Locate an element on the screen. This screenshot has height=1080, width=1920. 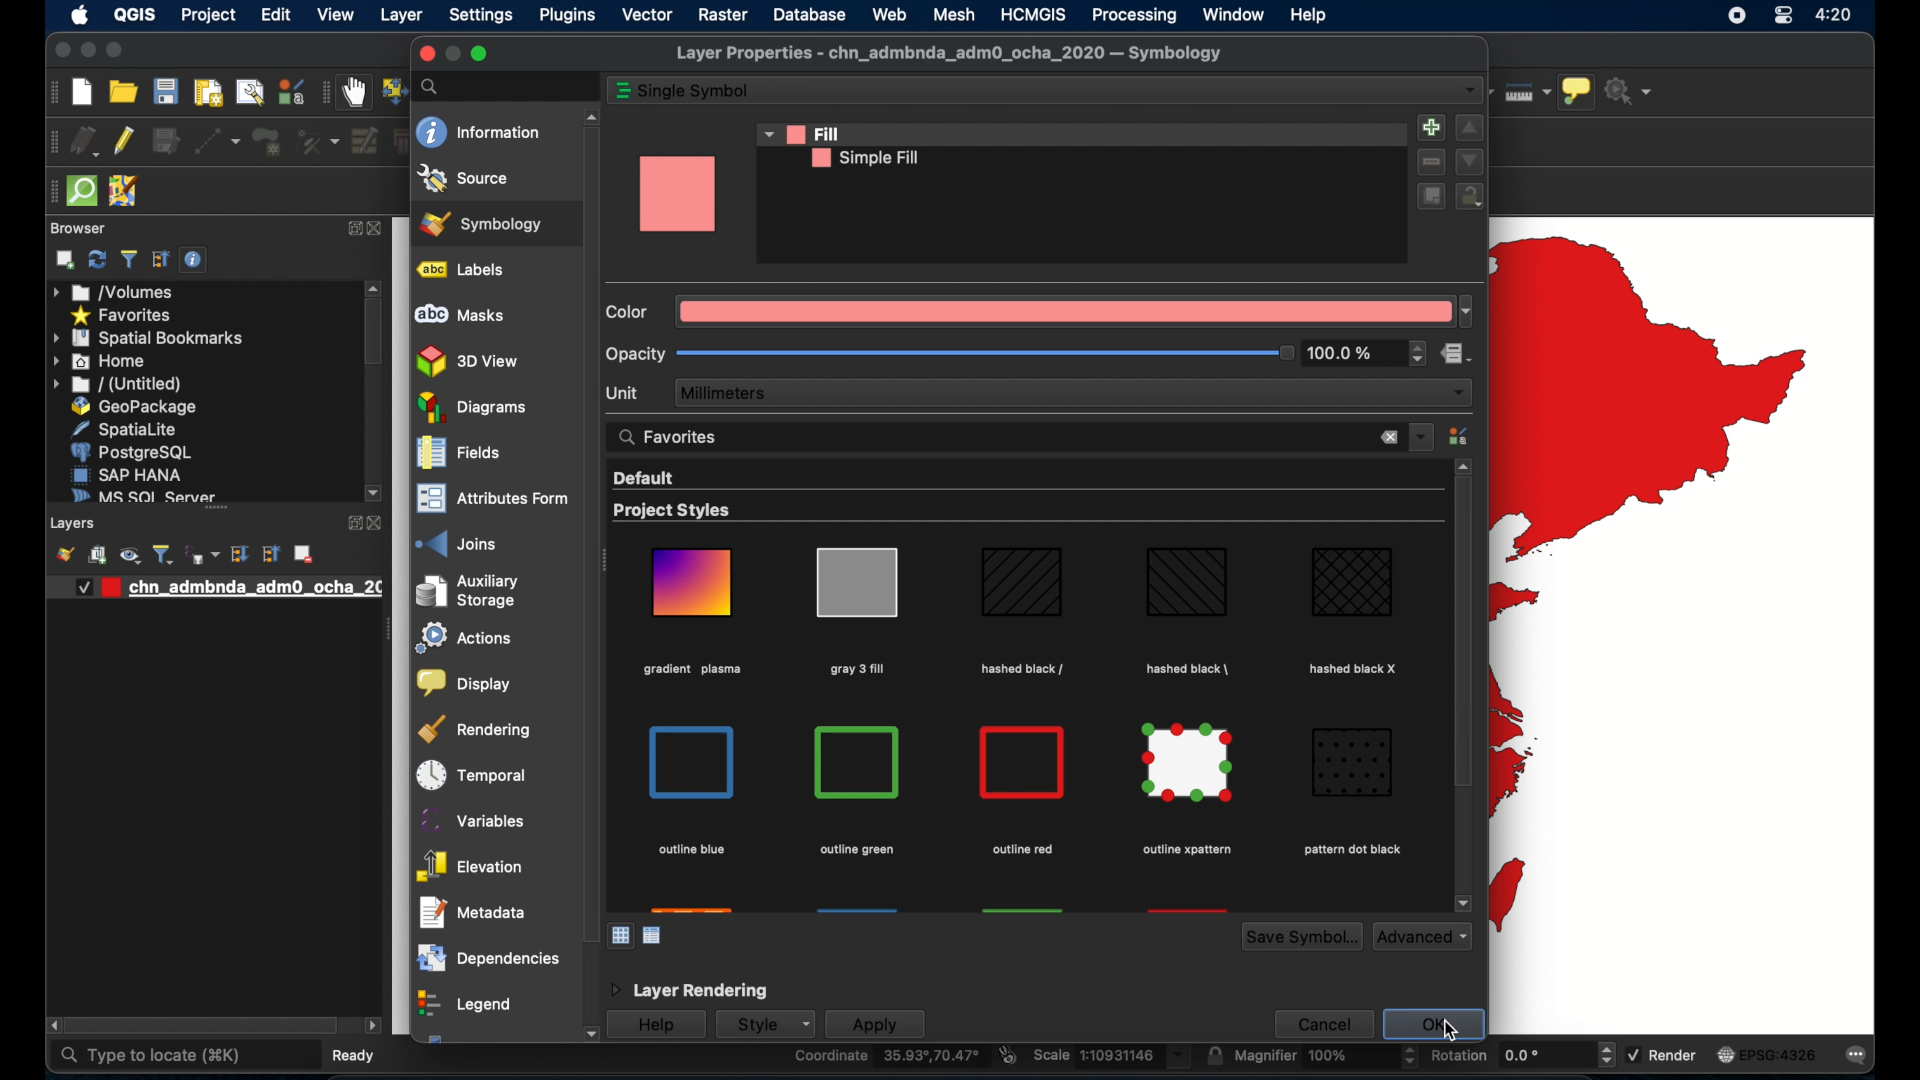
control center is located at coordinates (1783, 17).